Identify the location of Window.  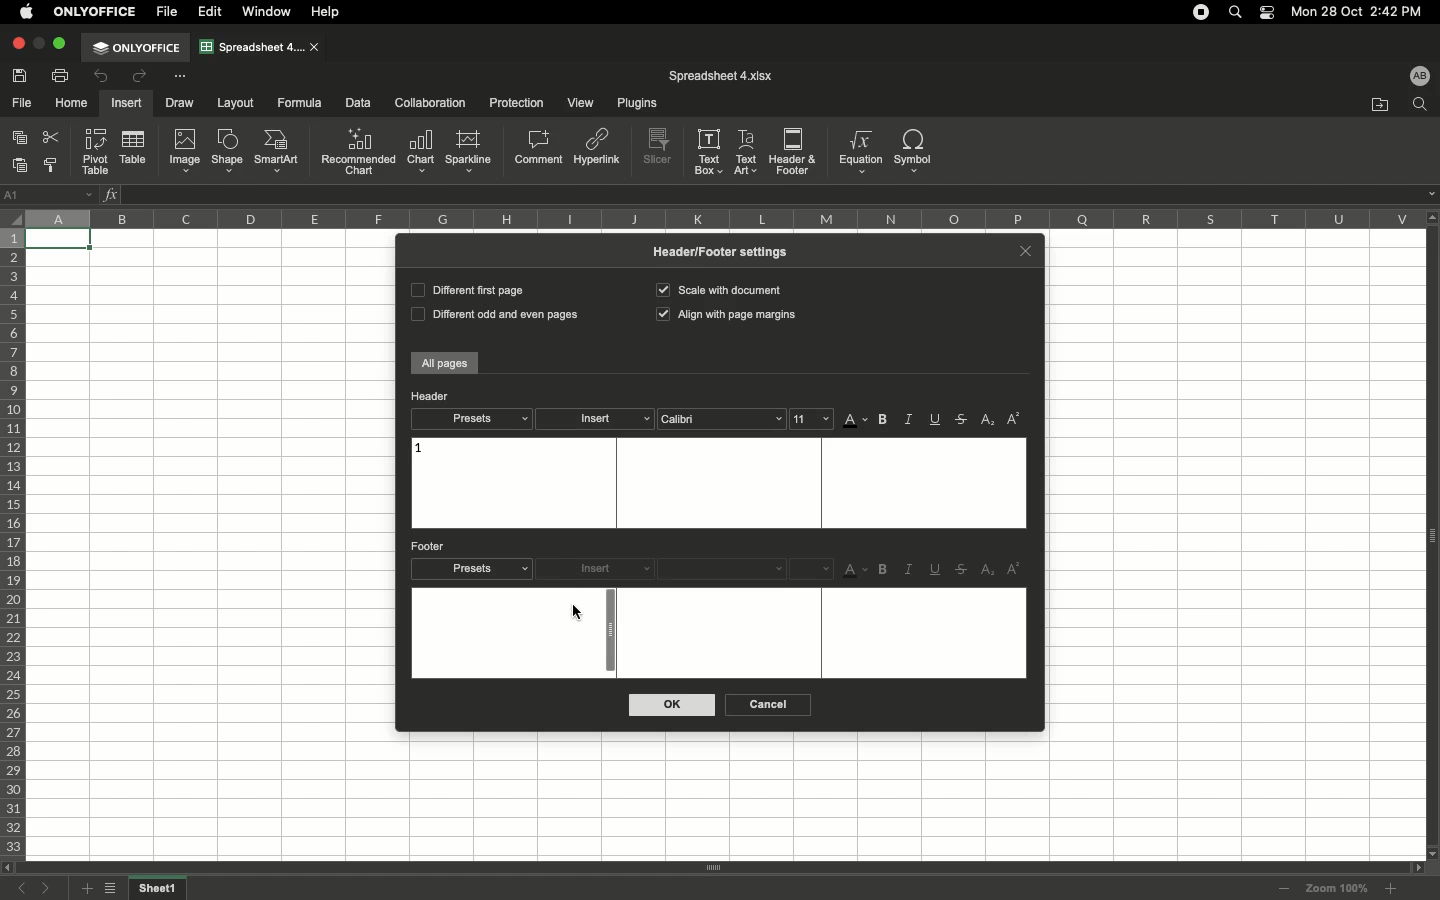
(270, 12).